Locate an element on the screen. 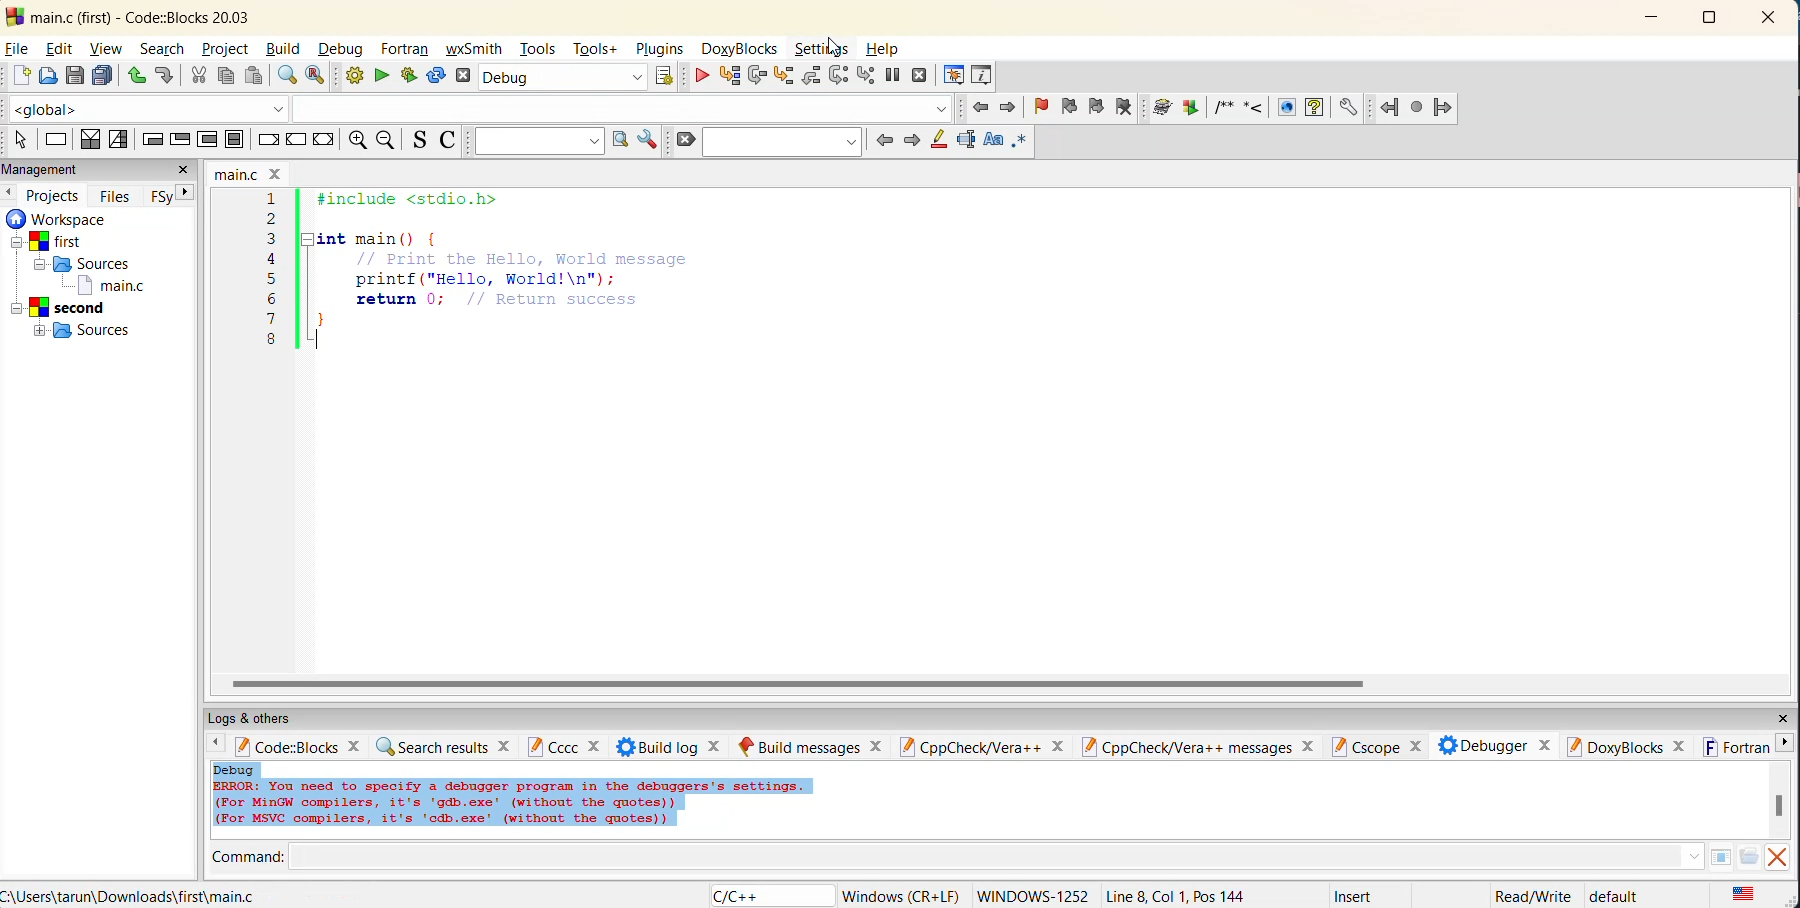 The width and height of the screenshot is (1800, 908). Insert comment block is located at coordinates (1220, 112).